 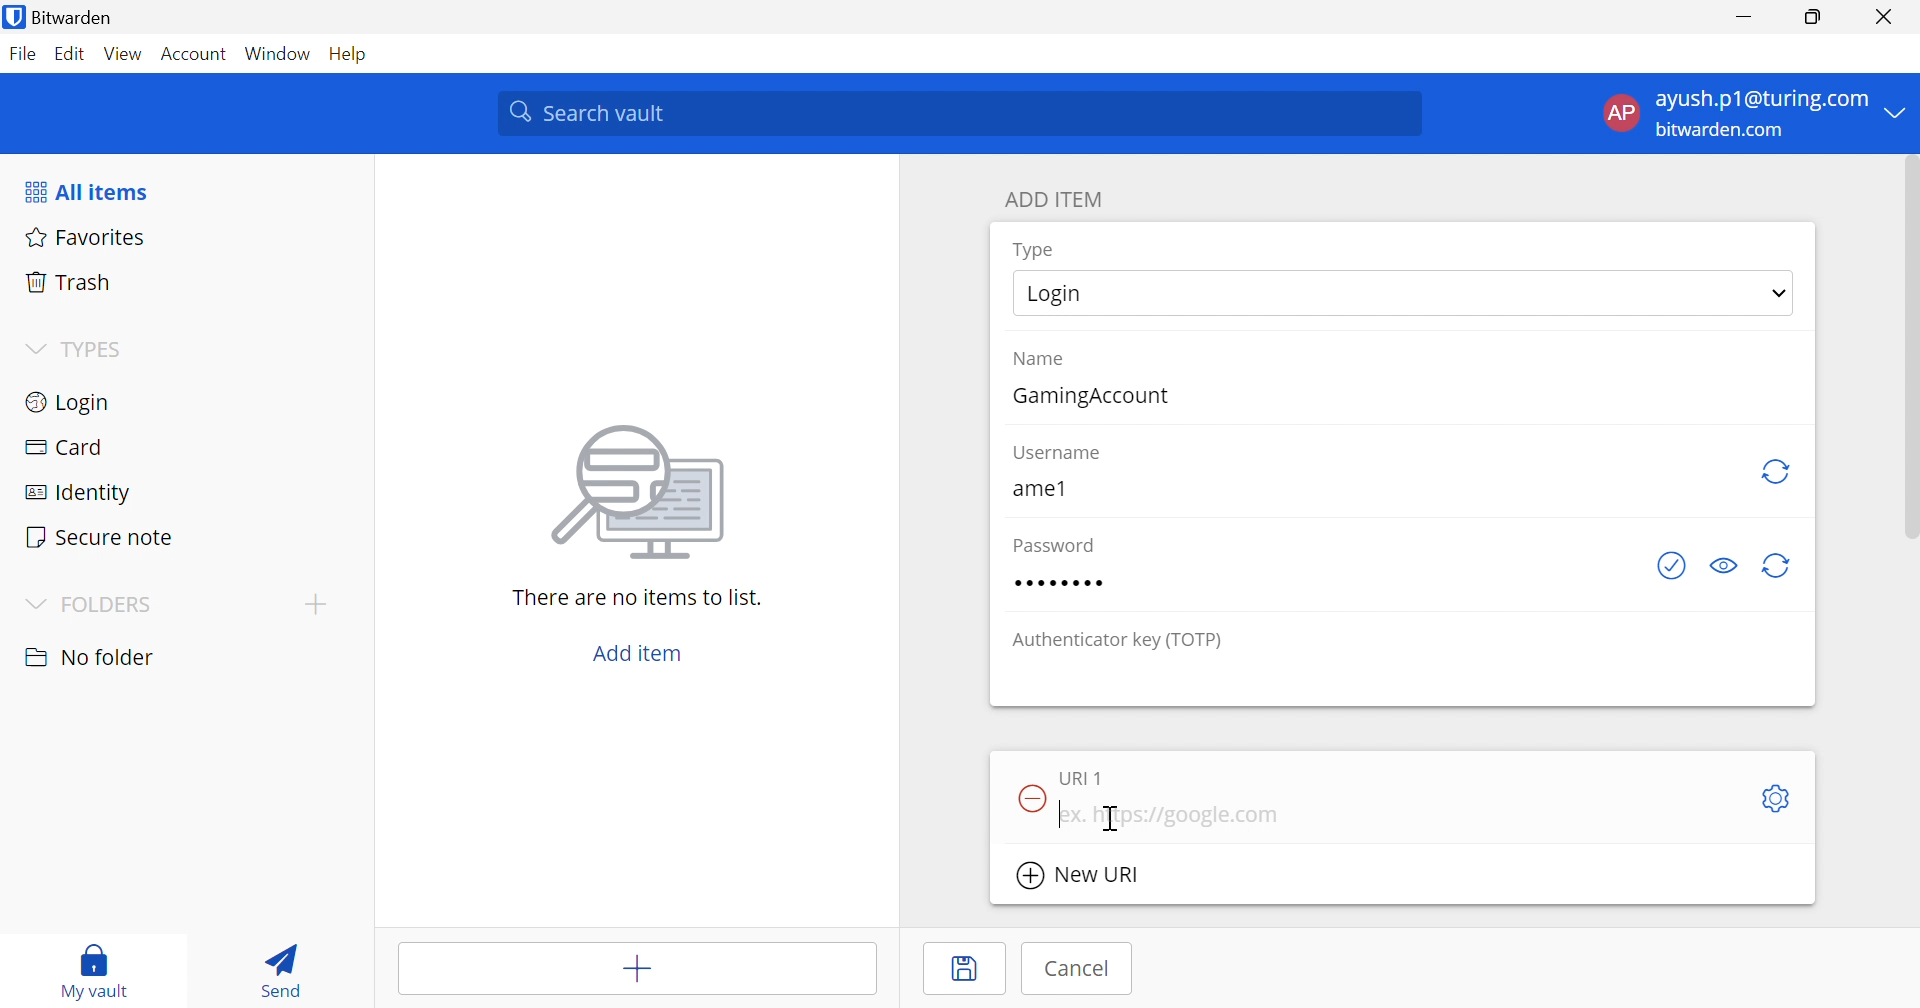 I want to click on Regenerate Username, so click(x=1778, y=471).